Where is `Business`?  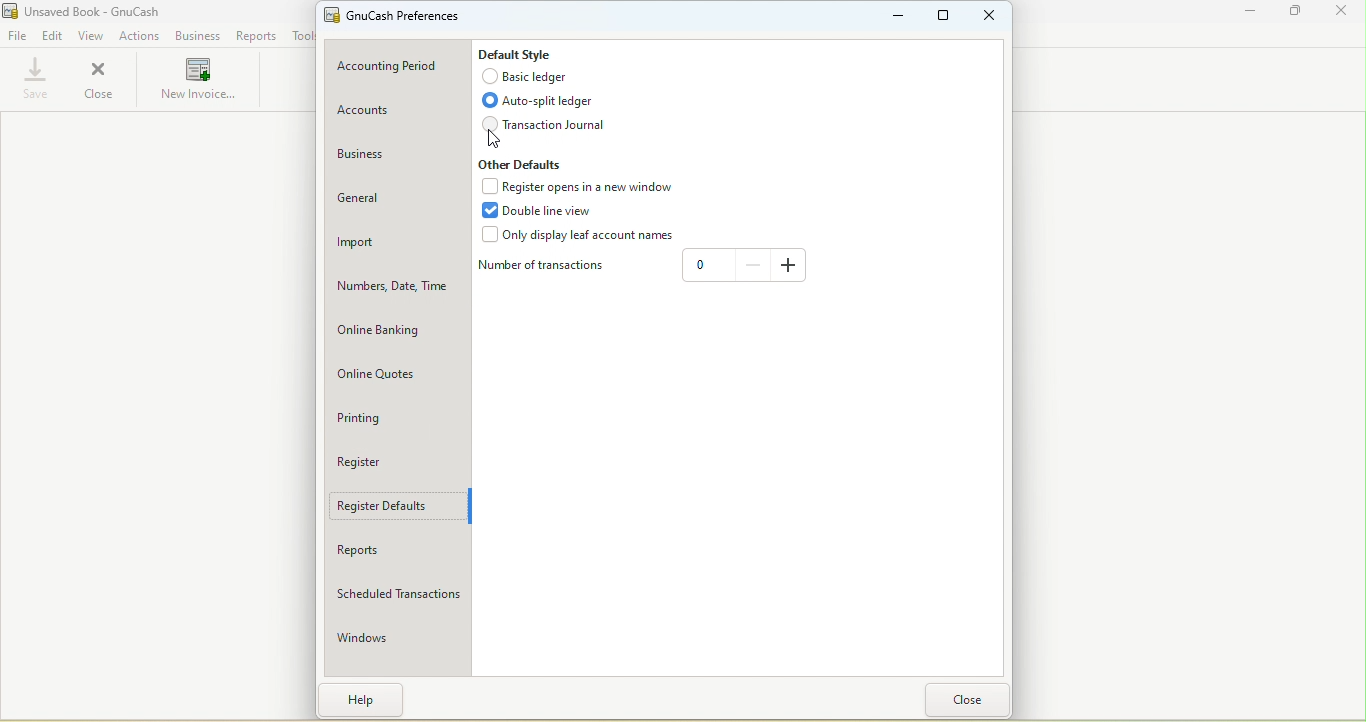
Business is located at coordinates (393, 159).